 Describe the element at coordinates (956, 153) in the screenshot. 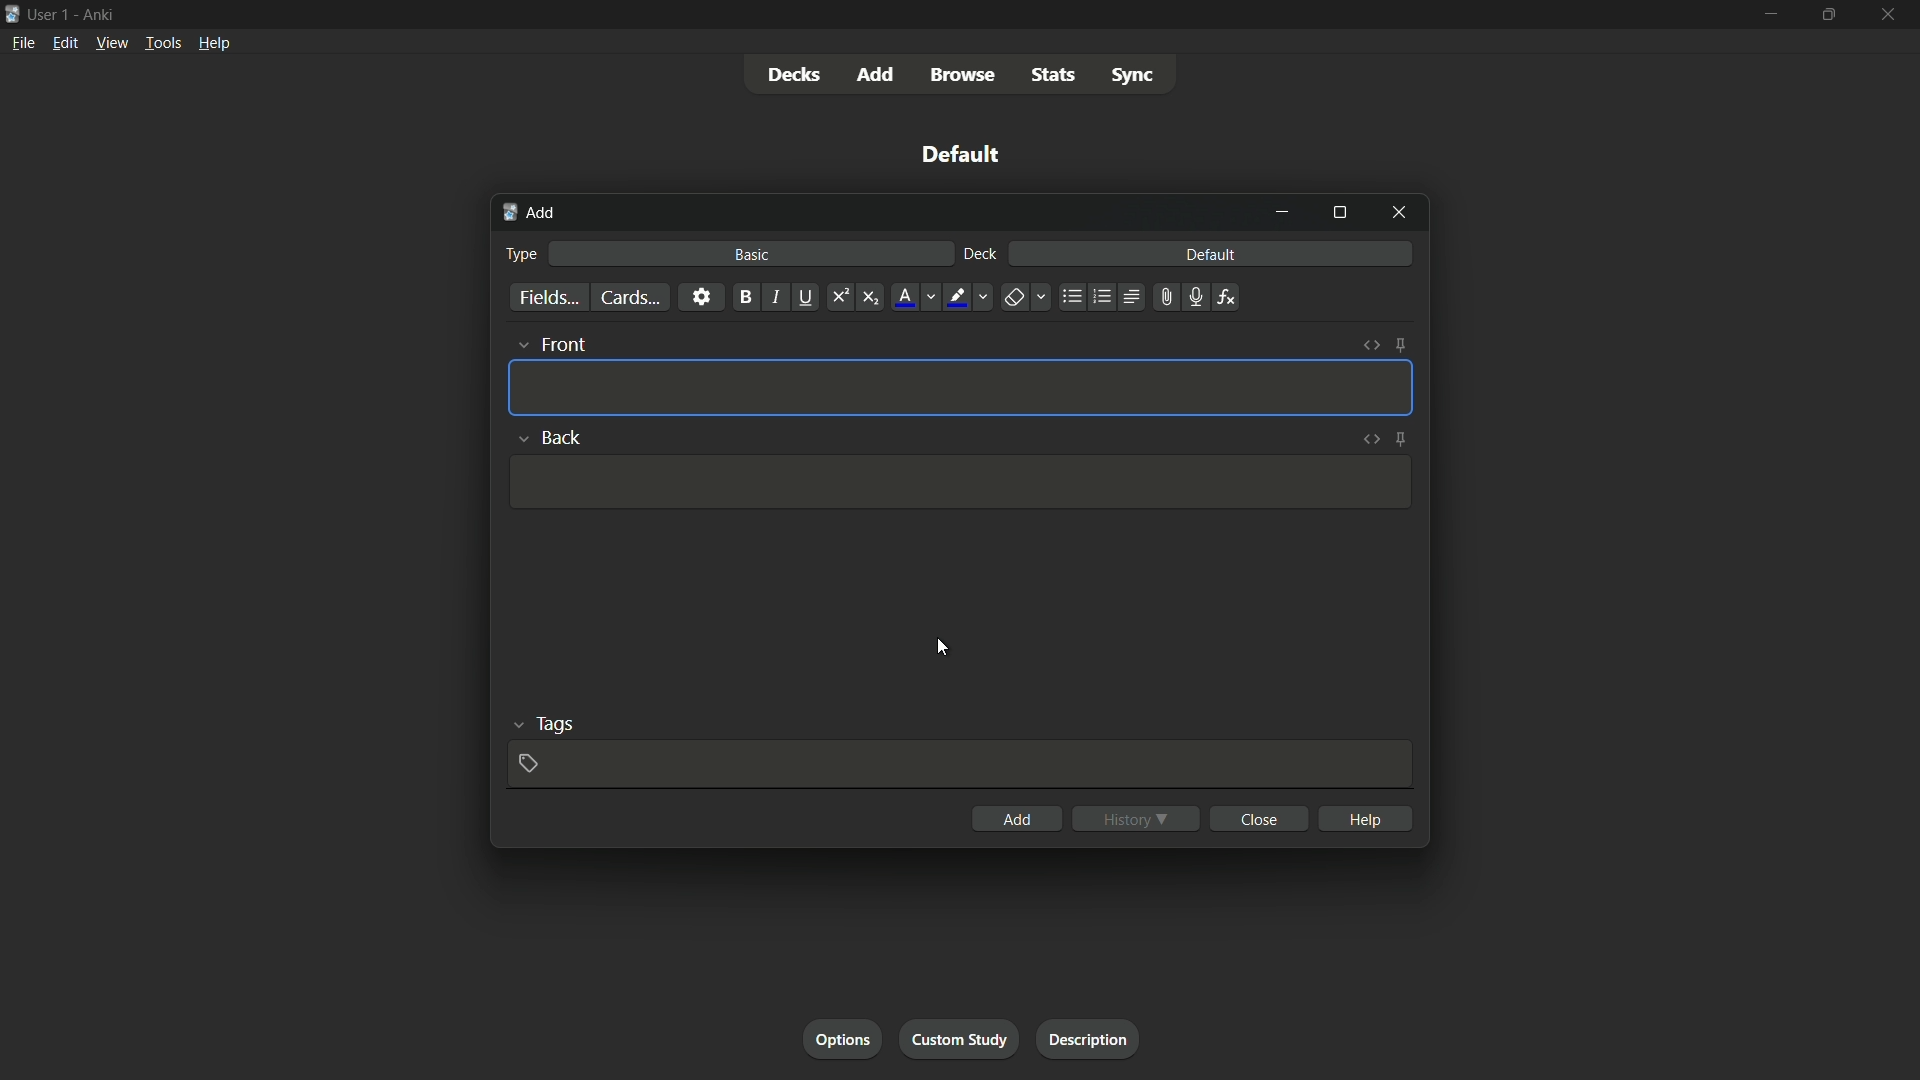

I see `default` at that location.